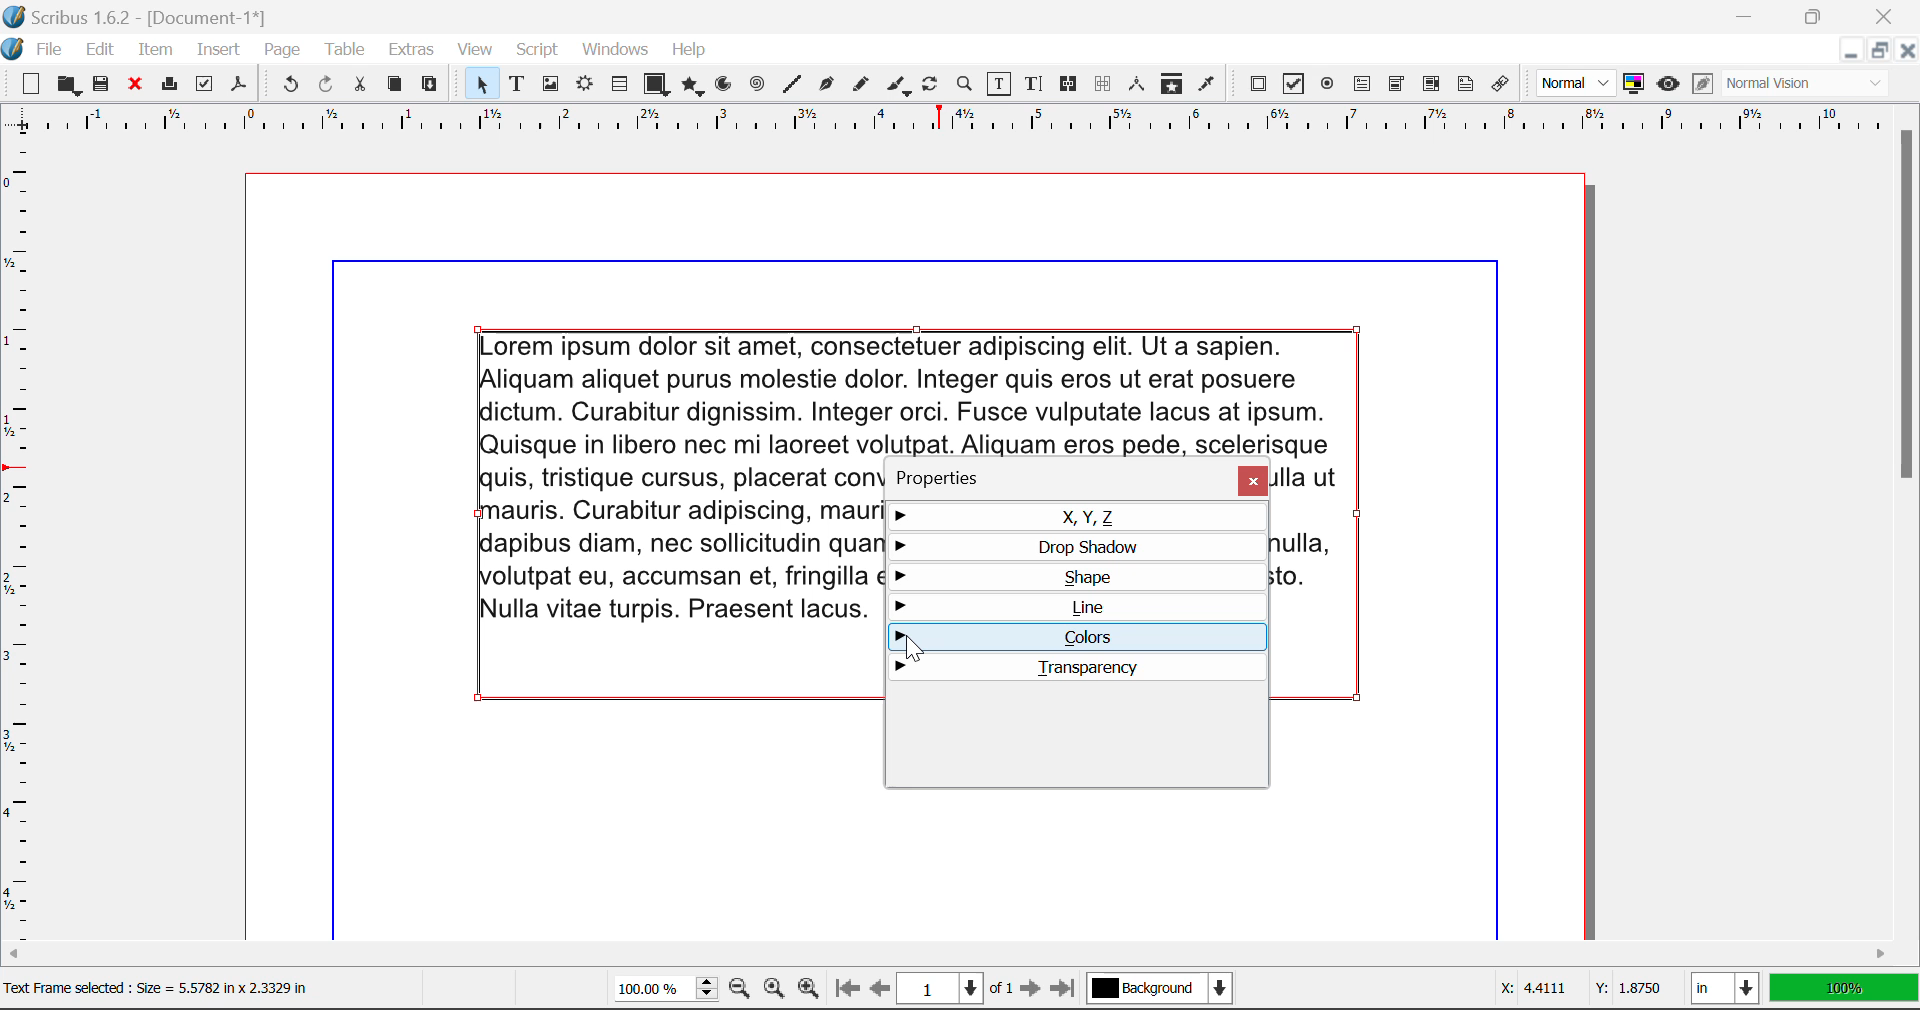 Image resolution: width=1920 pixels, height=1010 pixels. Describe the element at coordinates (1138, 84) in the screenshot. I see `Measurements` at that location.